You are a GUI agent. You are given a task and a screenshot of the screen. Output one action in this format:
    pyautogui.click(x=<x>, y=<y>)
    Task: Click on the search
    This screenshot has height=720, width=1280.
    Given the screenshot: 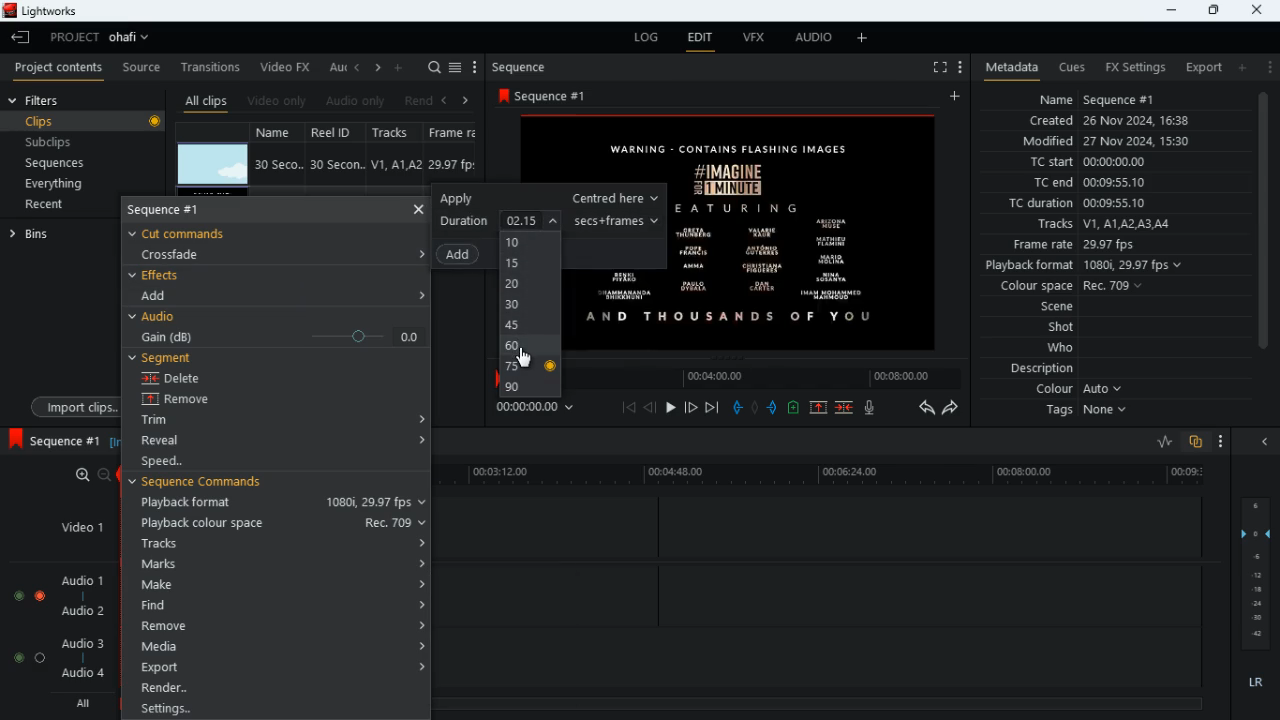 What is the action you would take?
    pyautogui.click(x=434, y=68)
    